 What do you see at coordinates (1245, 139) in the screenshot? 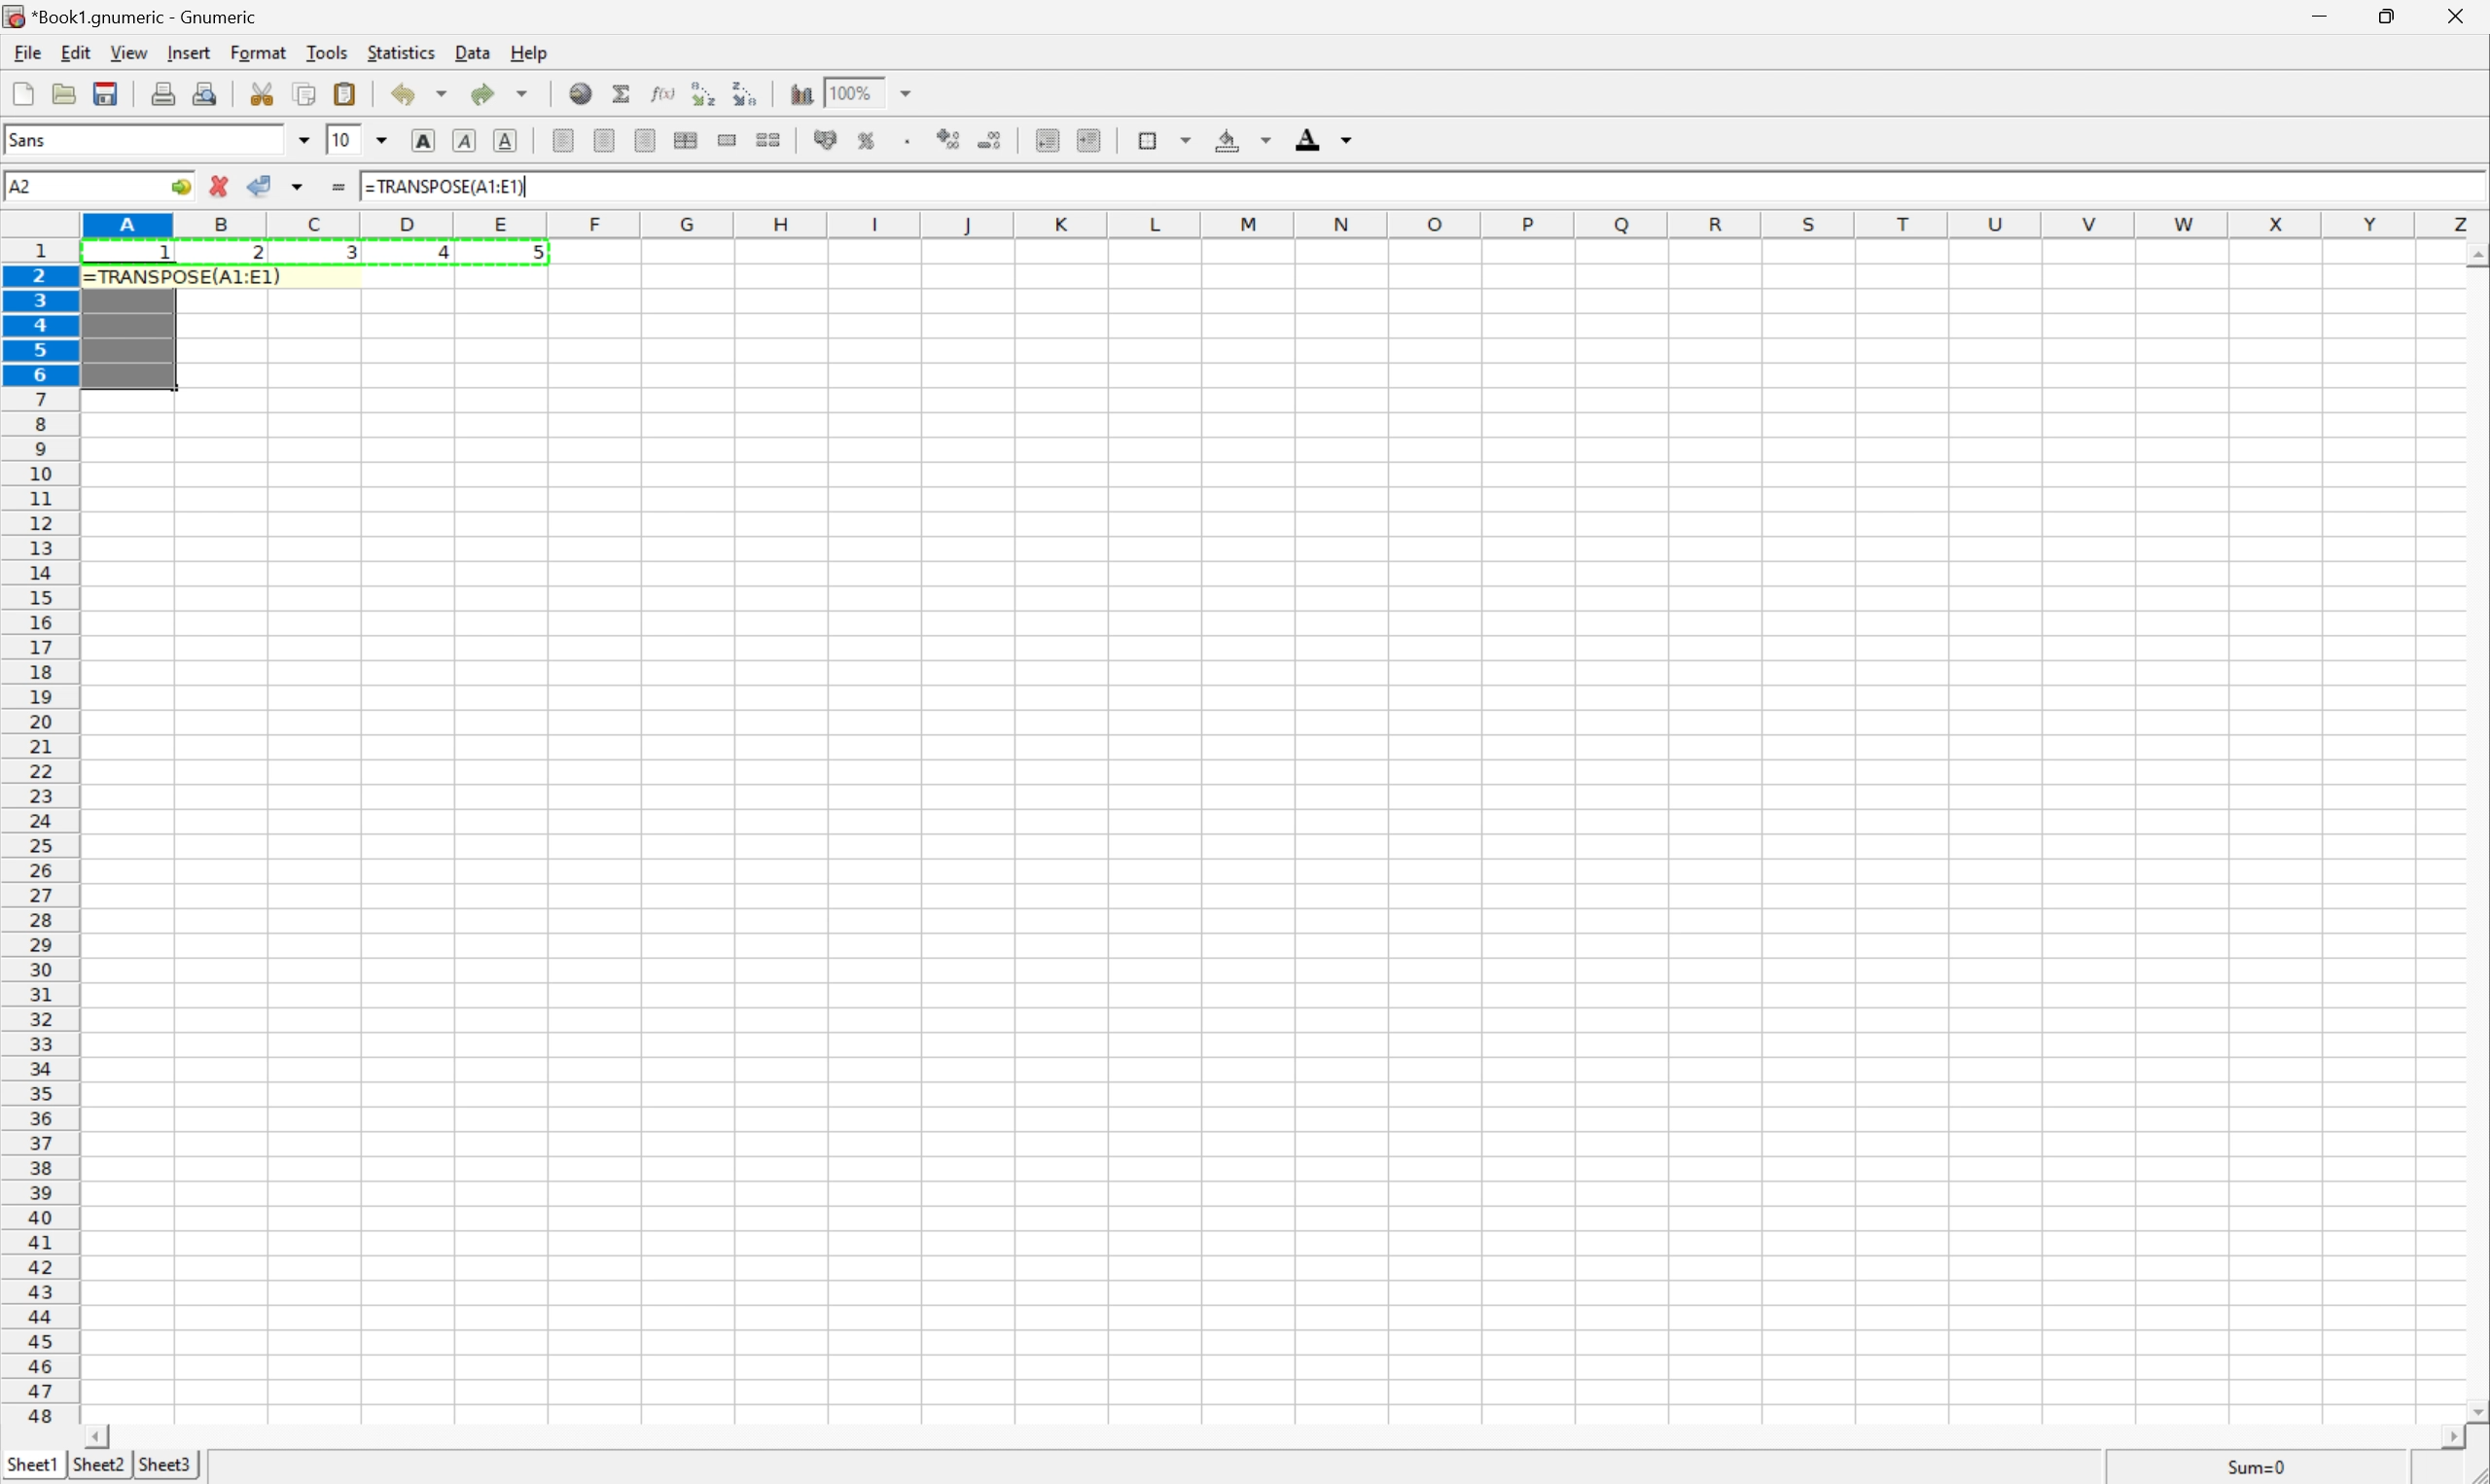
I see `background` at bounding box center [1245, 139].